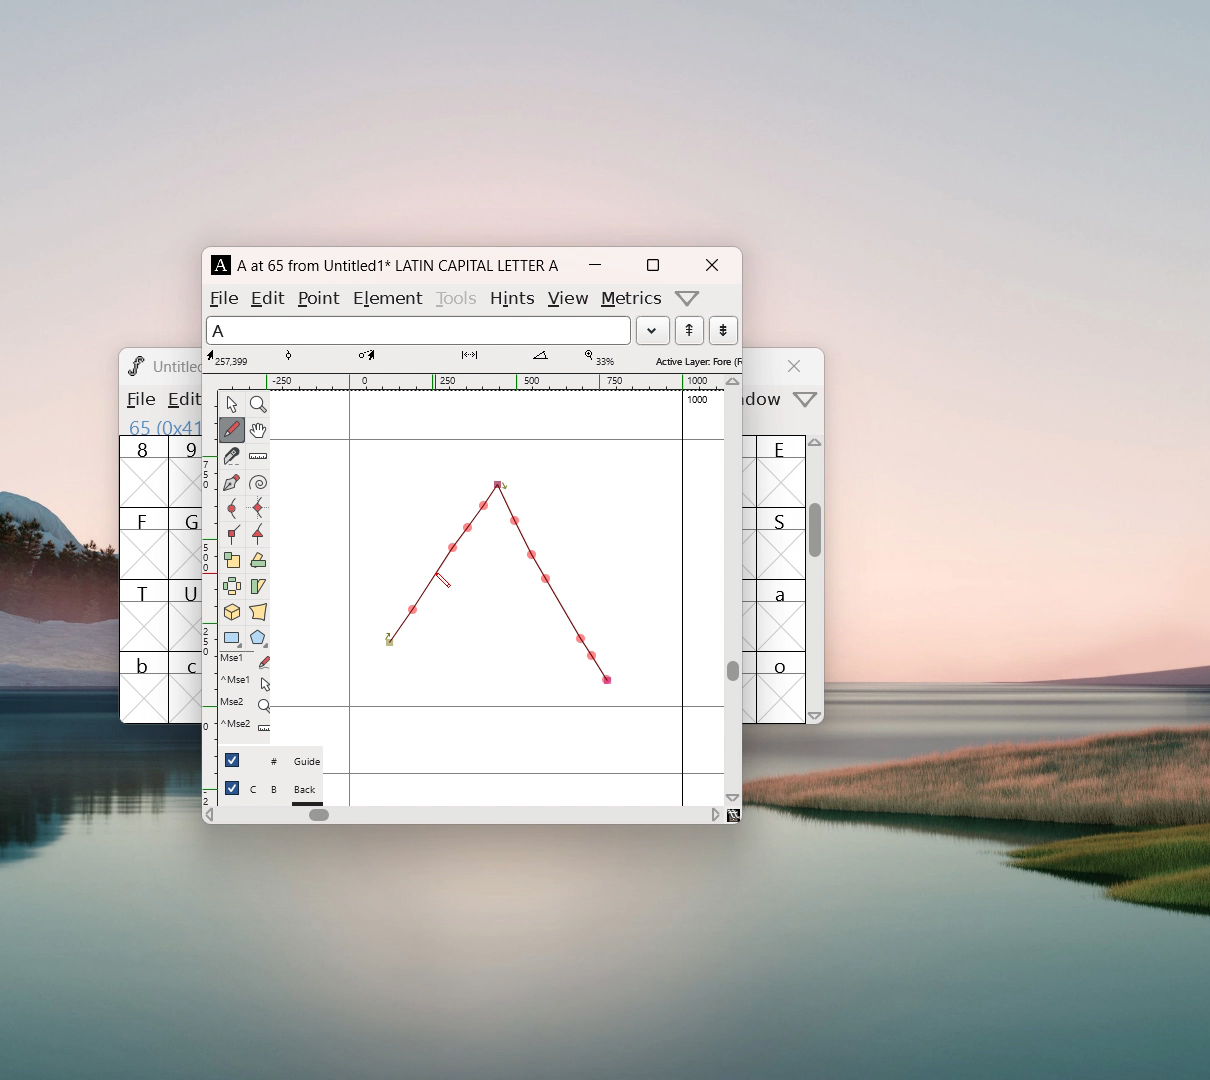 This screenshot has width=1210, height=1080. I want to click on scroll by hand , so click(258, 431).